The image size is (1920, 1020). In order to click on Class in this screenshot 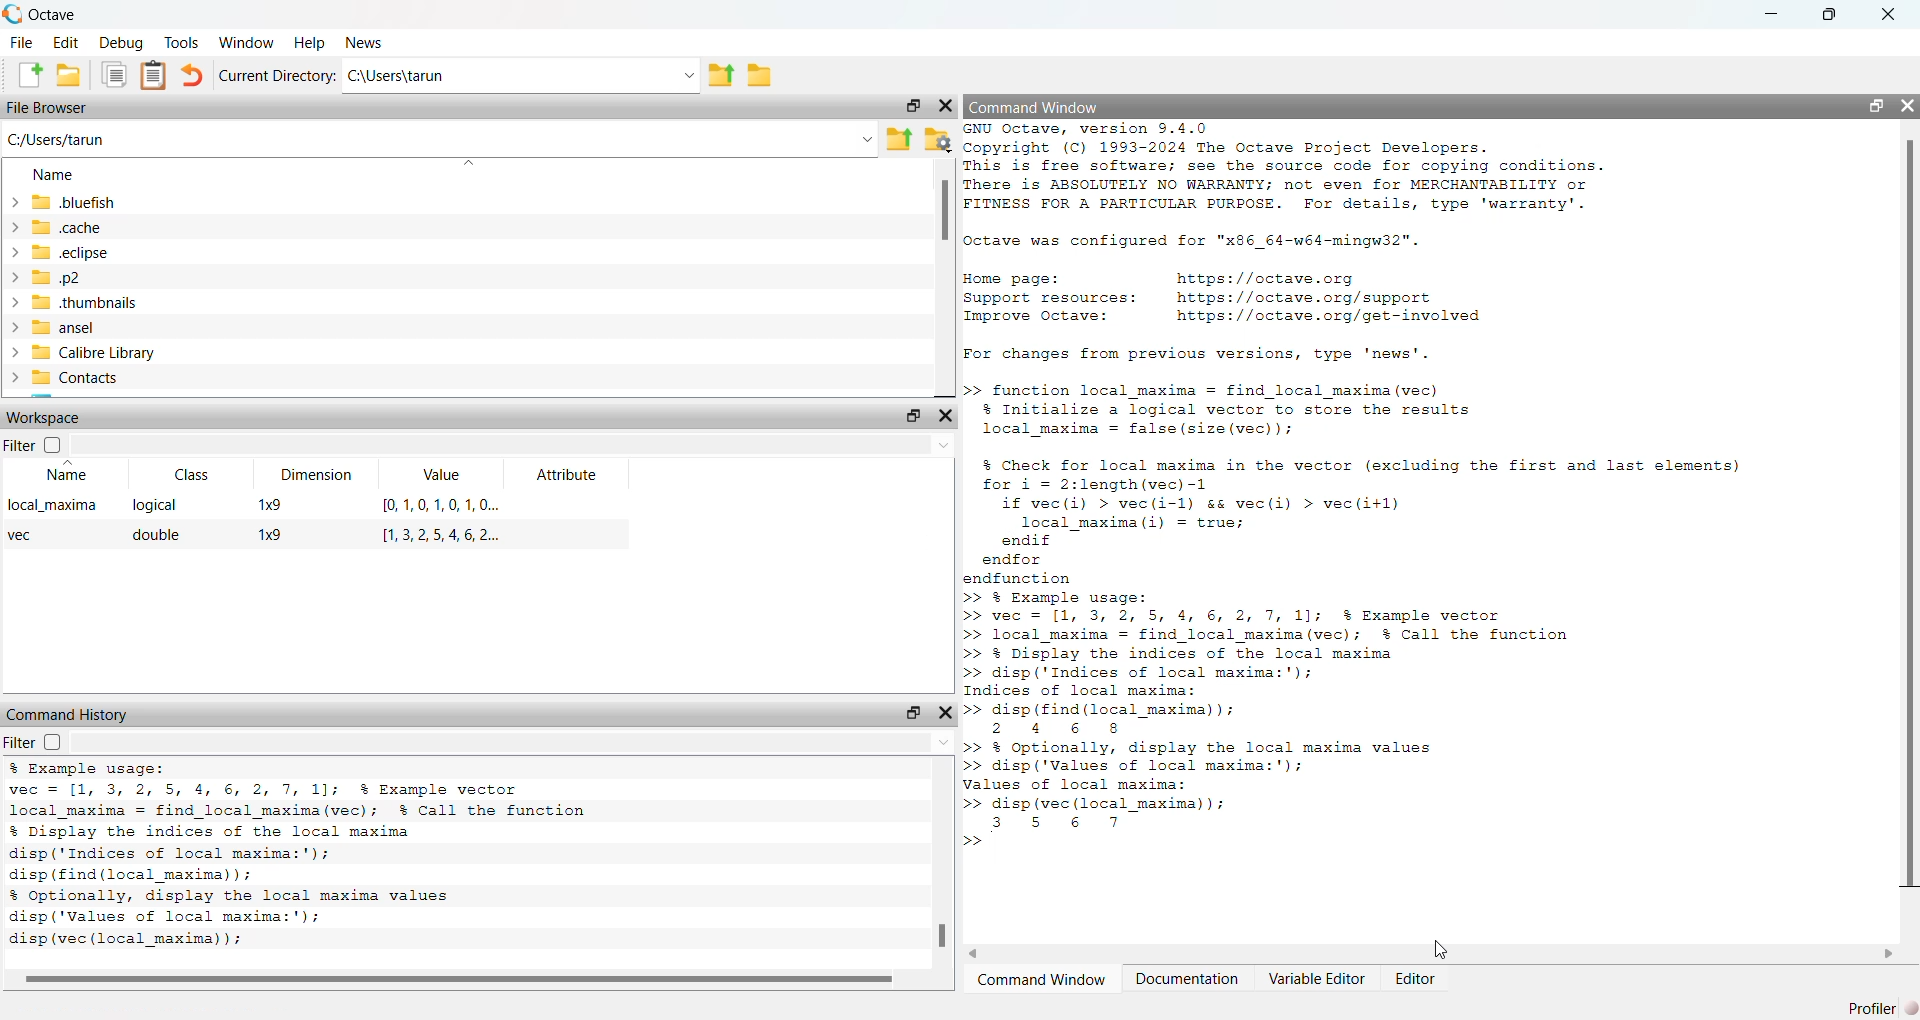, I will do `click(191, 474)`.